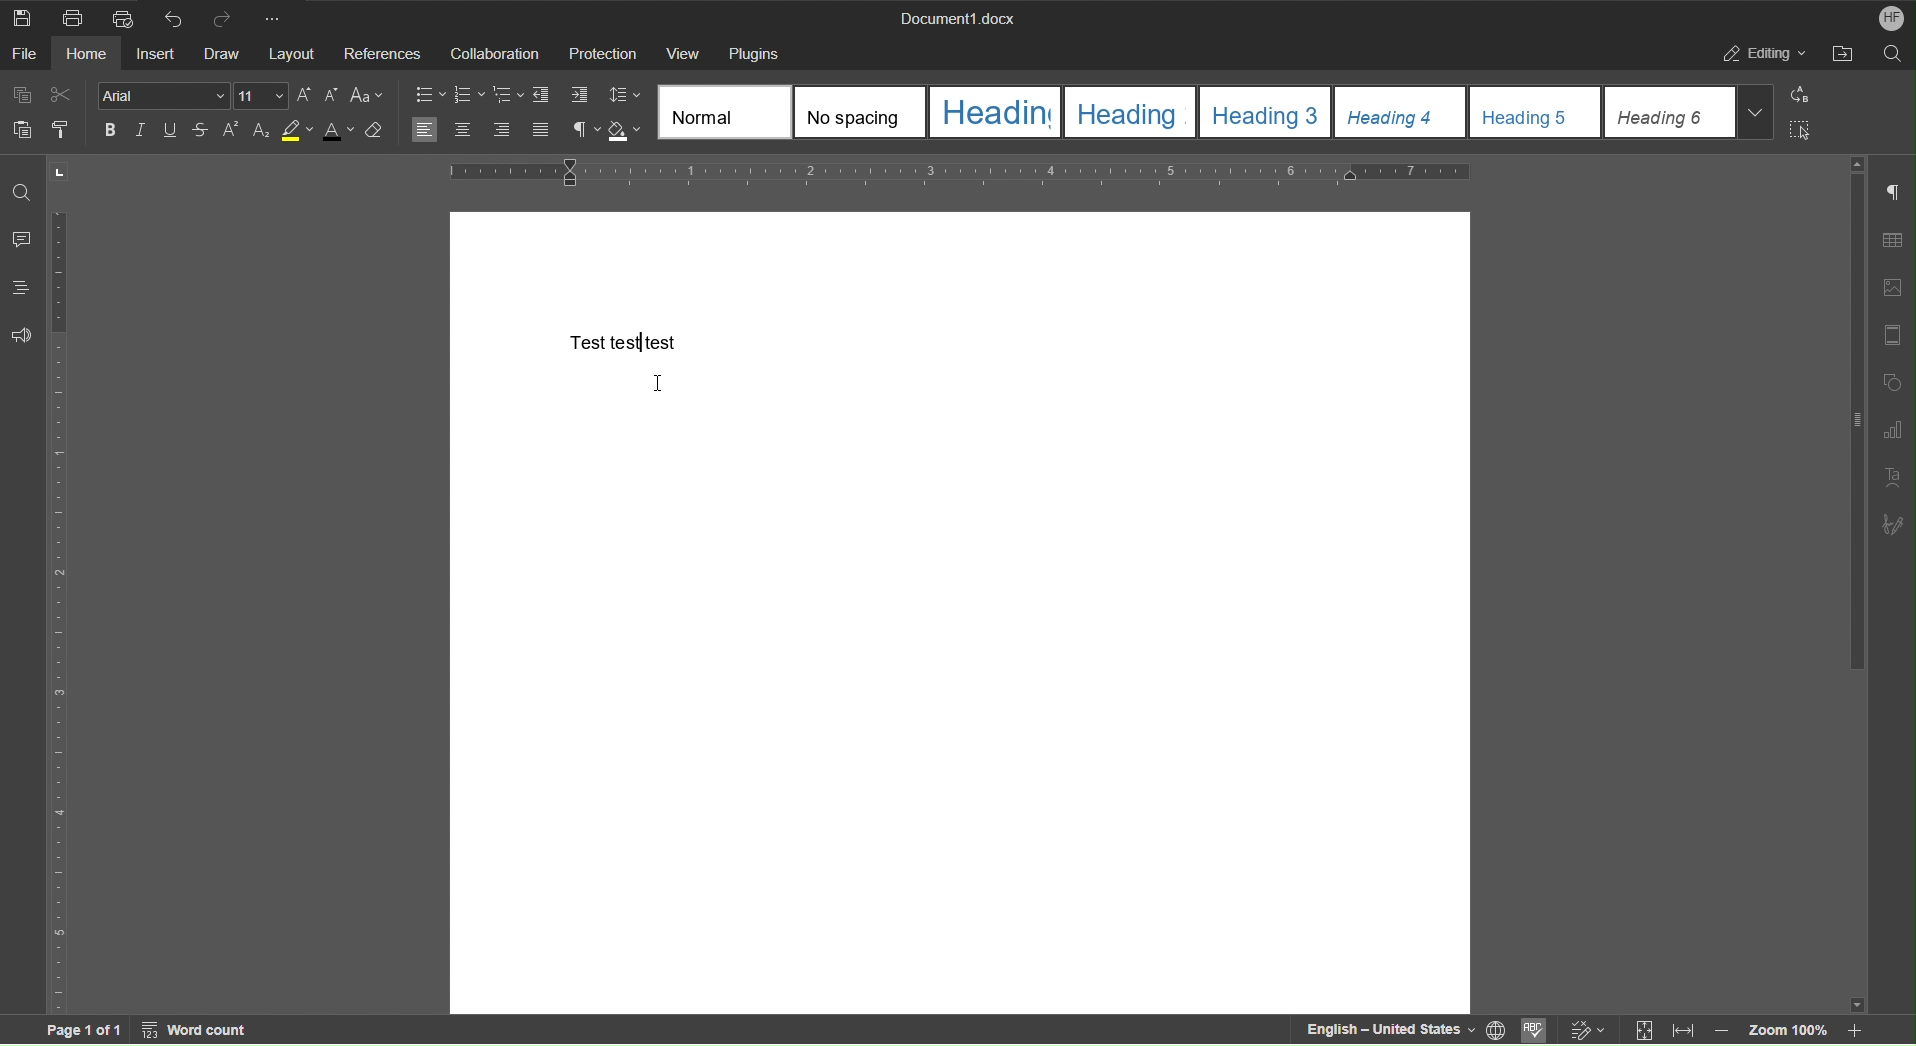 Image resolution: width=1916 pixels, height=1046 pixels. Describe the element at coordinates (123, 17) in the screenshot. I see `Quick Print` at that location.